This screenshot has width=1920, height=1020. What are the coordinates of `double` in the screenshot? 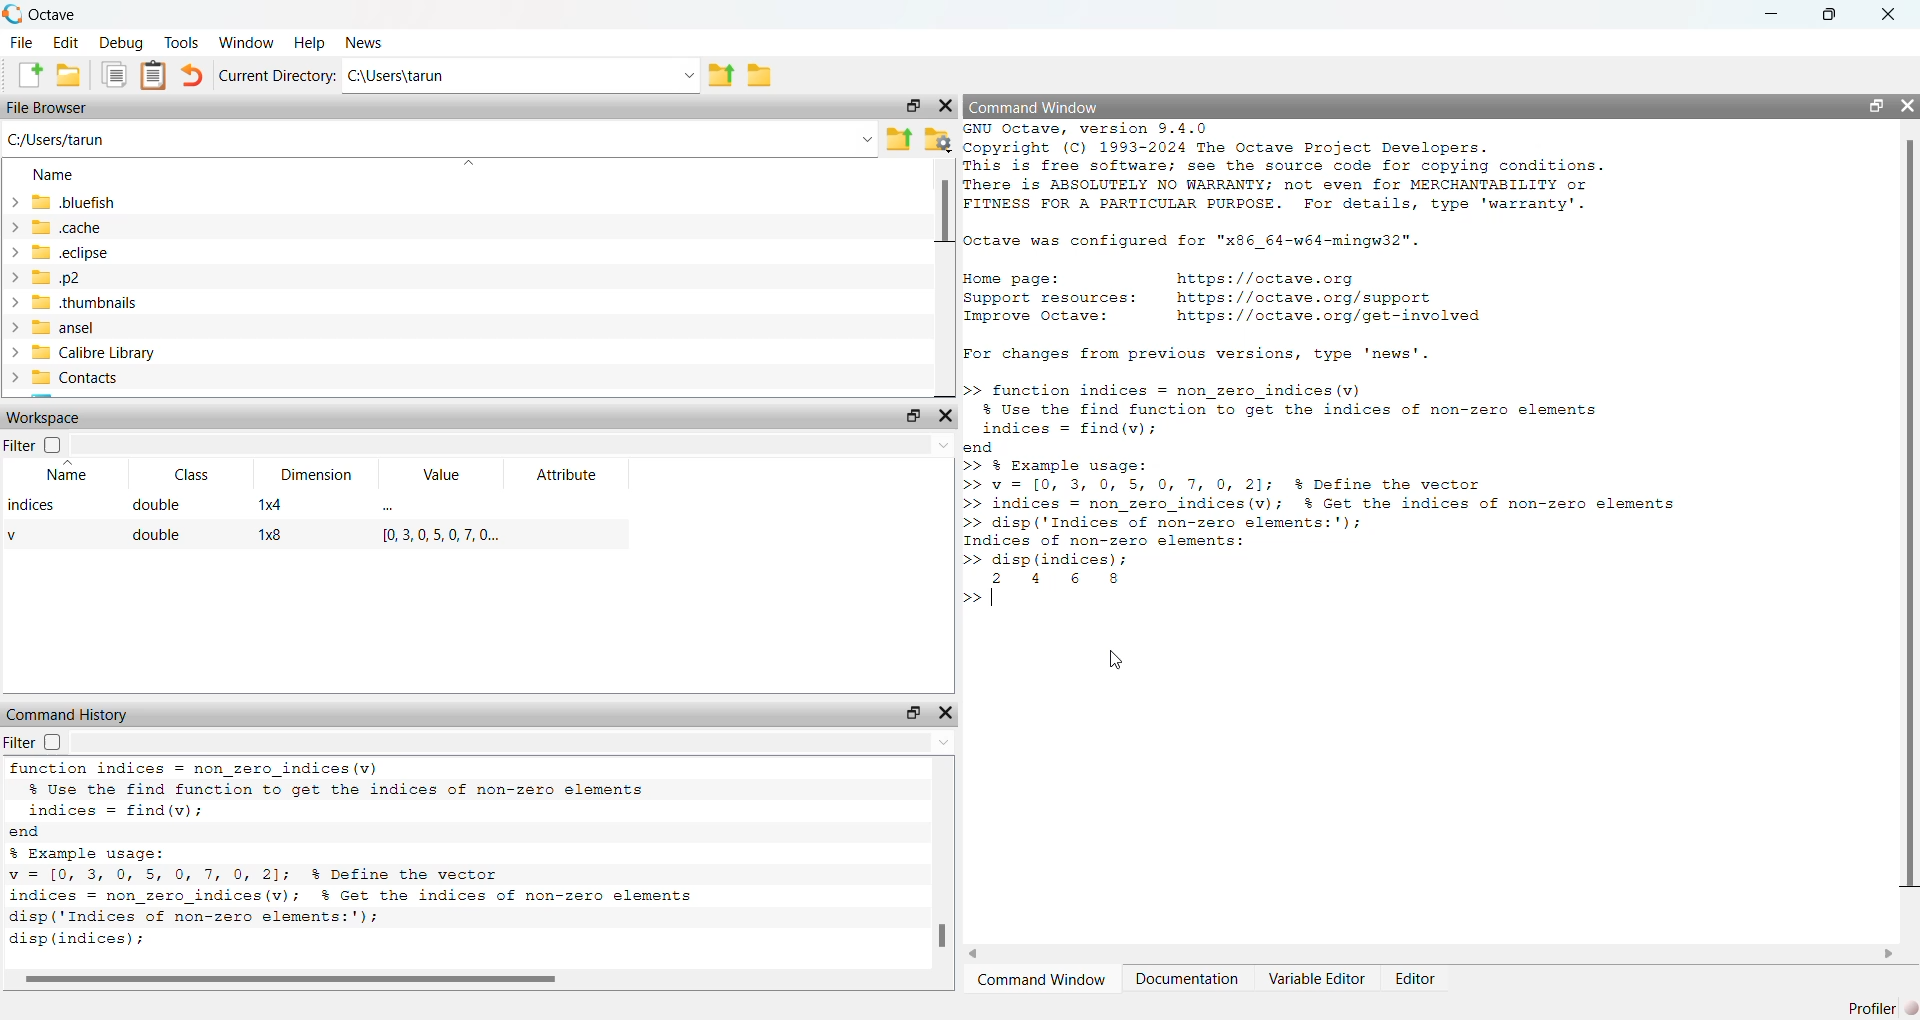 It's located at (155, 538).